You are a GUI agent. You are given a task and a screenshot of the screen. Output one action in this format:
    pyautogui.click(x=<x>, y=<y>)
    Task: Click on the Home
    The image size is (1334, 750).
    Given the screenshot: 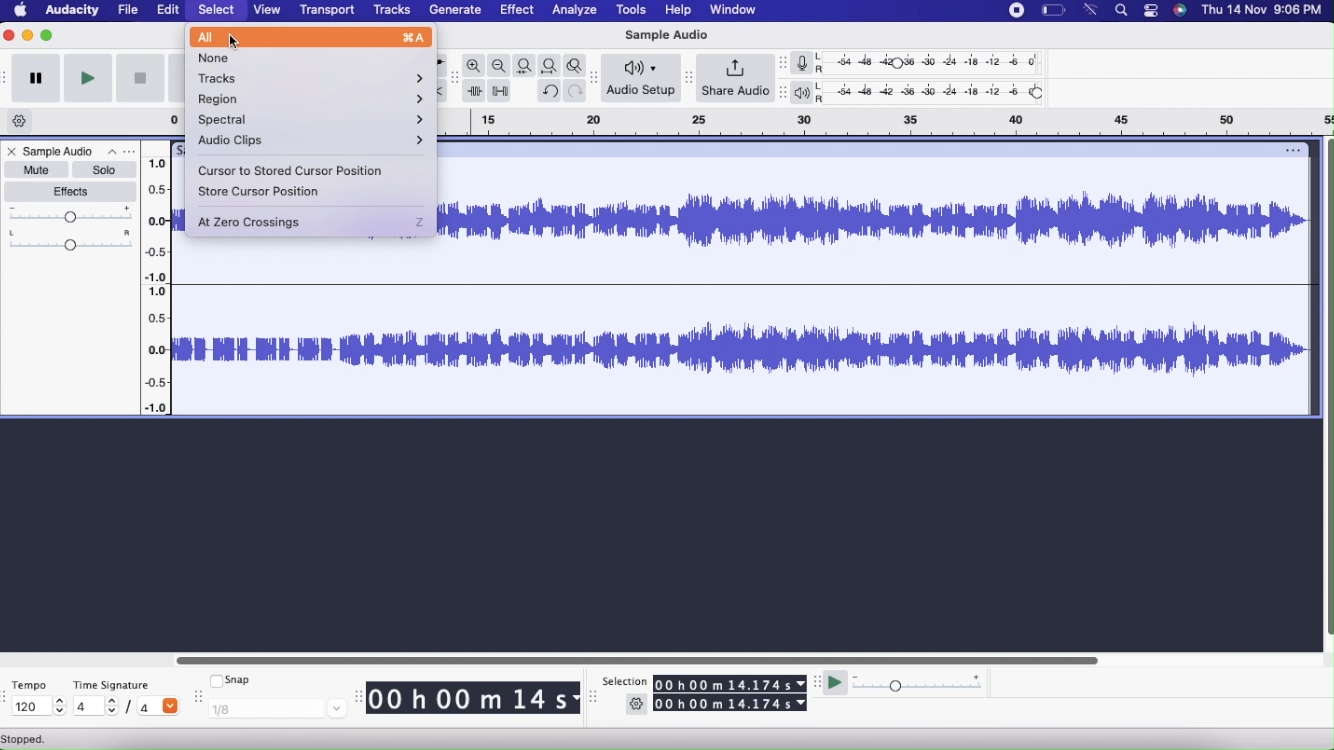 What is the action you would take?
    pyautogui.click(x=22, y=11)
    